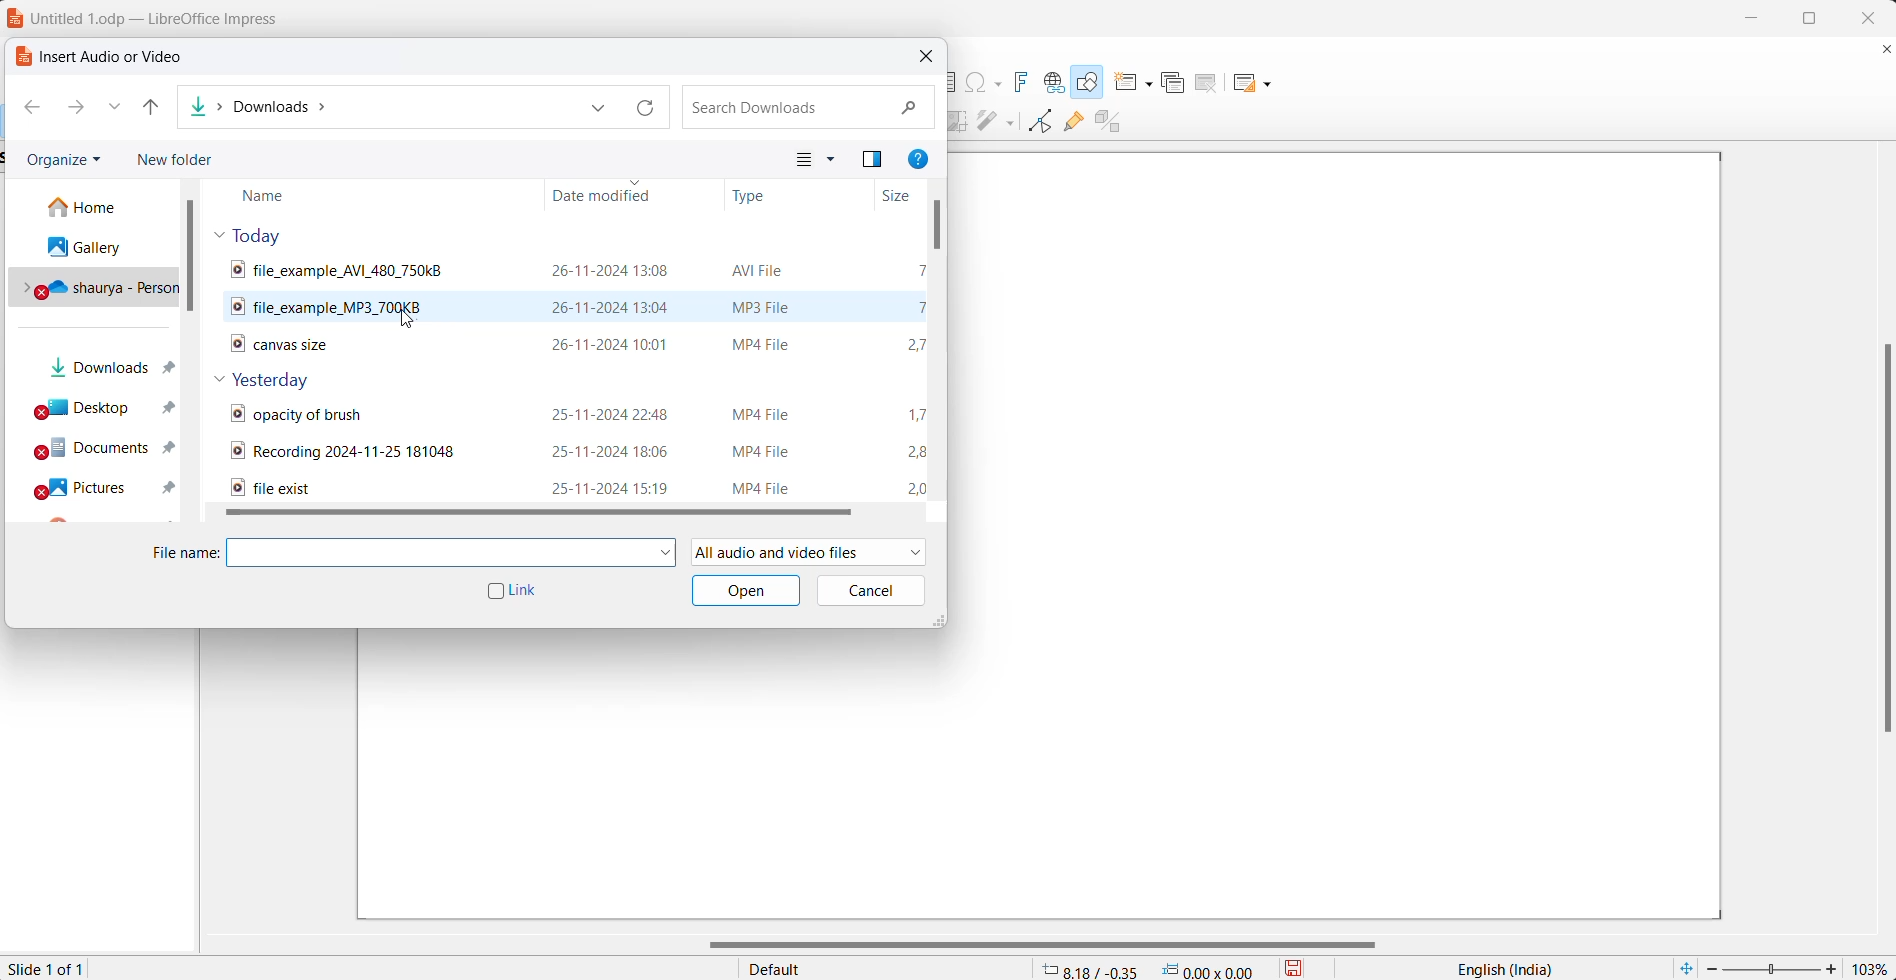 This screenshot has height=980, width=1896. Describe the element at coordinates (281, 378) in the screenshot. I see `yesterday files` at that location.